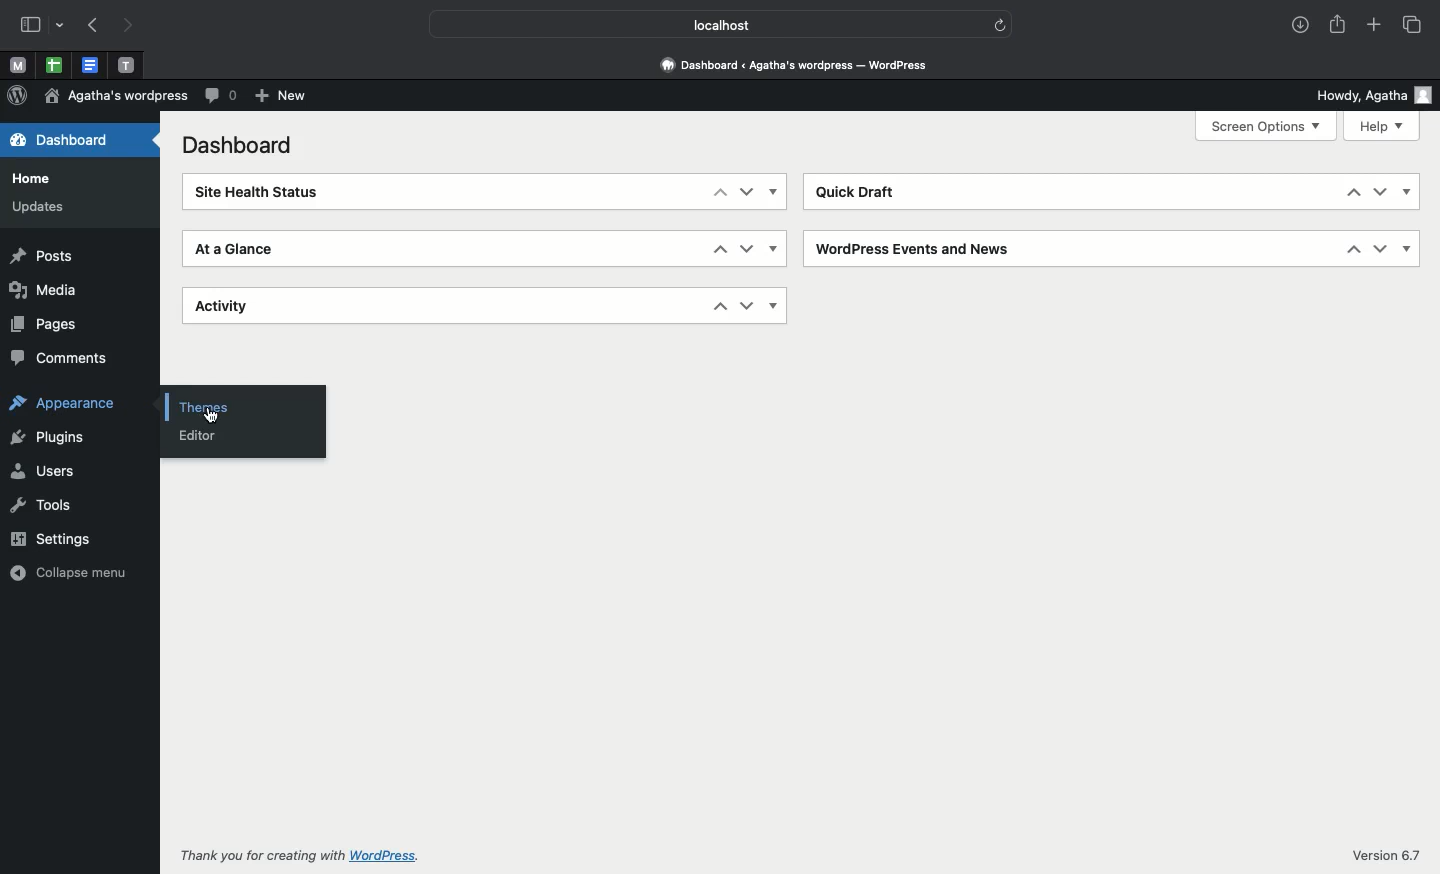 The image size is (1440, 874). Describe the element at coordinates (793, 62) in the screenshot. I see `Dashboard <Agatha's wordpress - wordpress` at that location.